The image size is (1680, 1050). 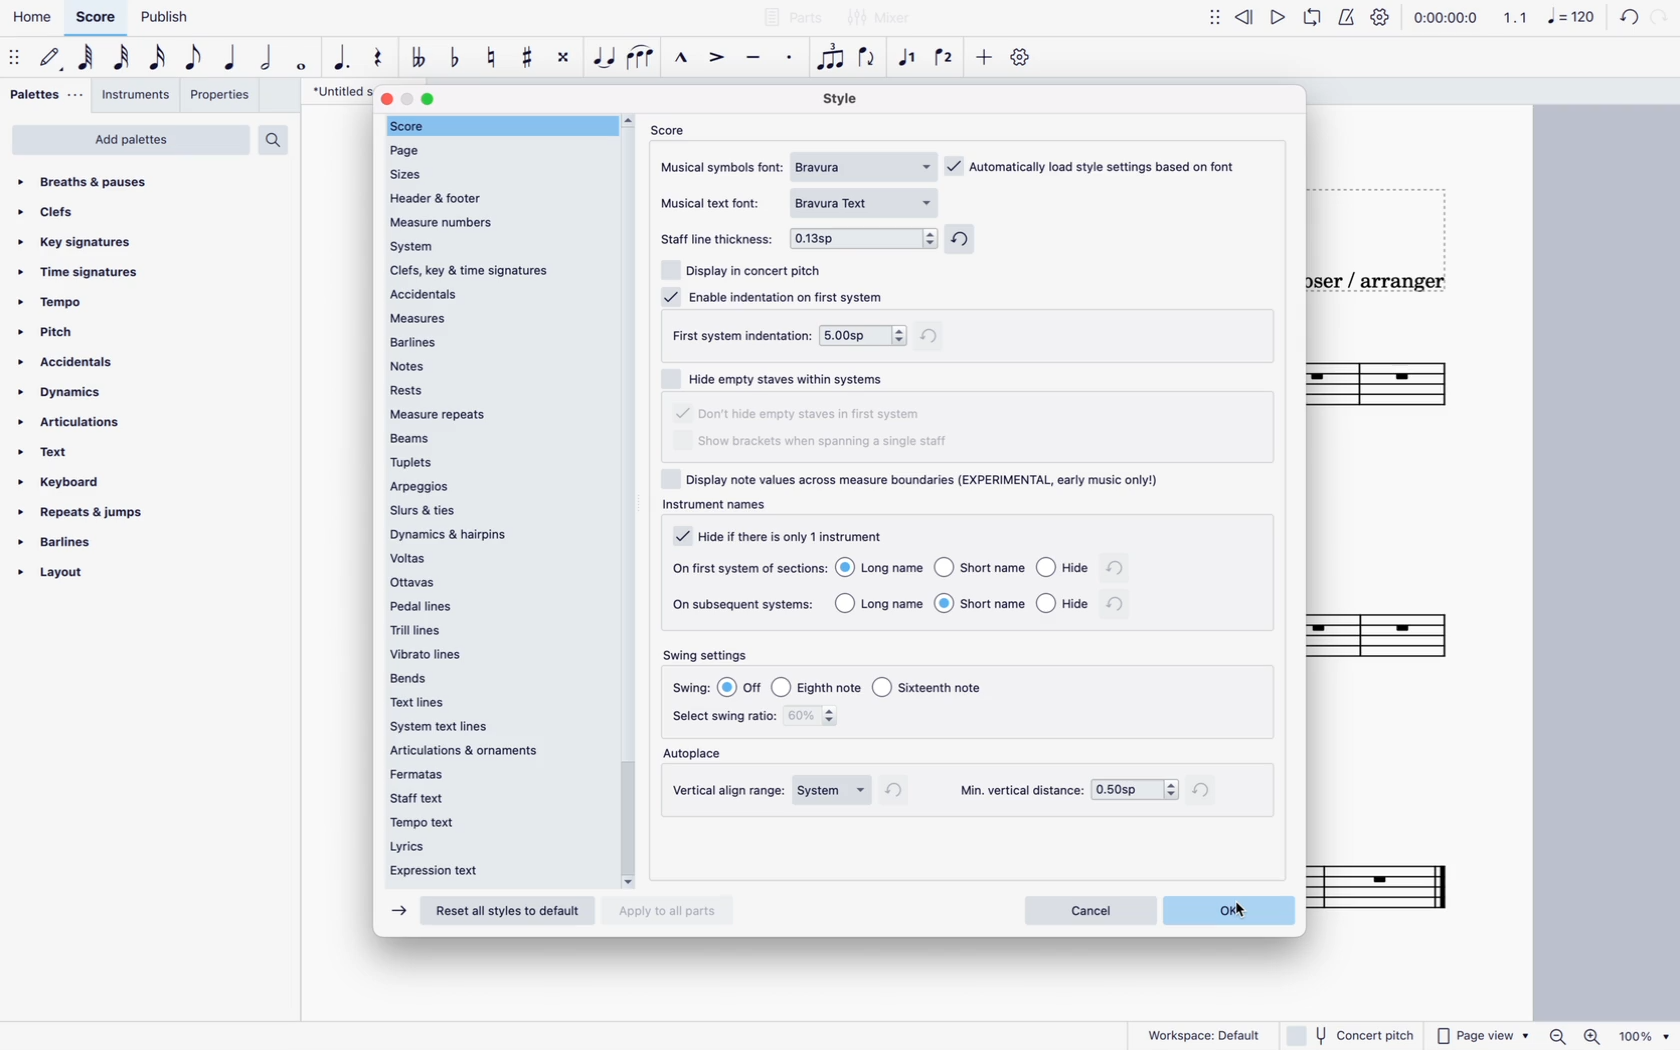 What do you see at coordinates (1099, 165) in the screenshot?
I see `load style based on font` at bounding box center [1099, 165].